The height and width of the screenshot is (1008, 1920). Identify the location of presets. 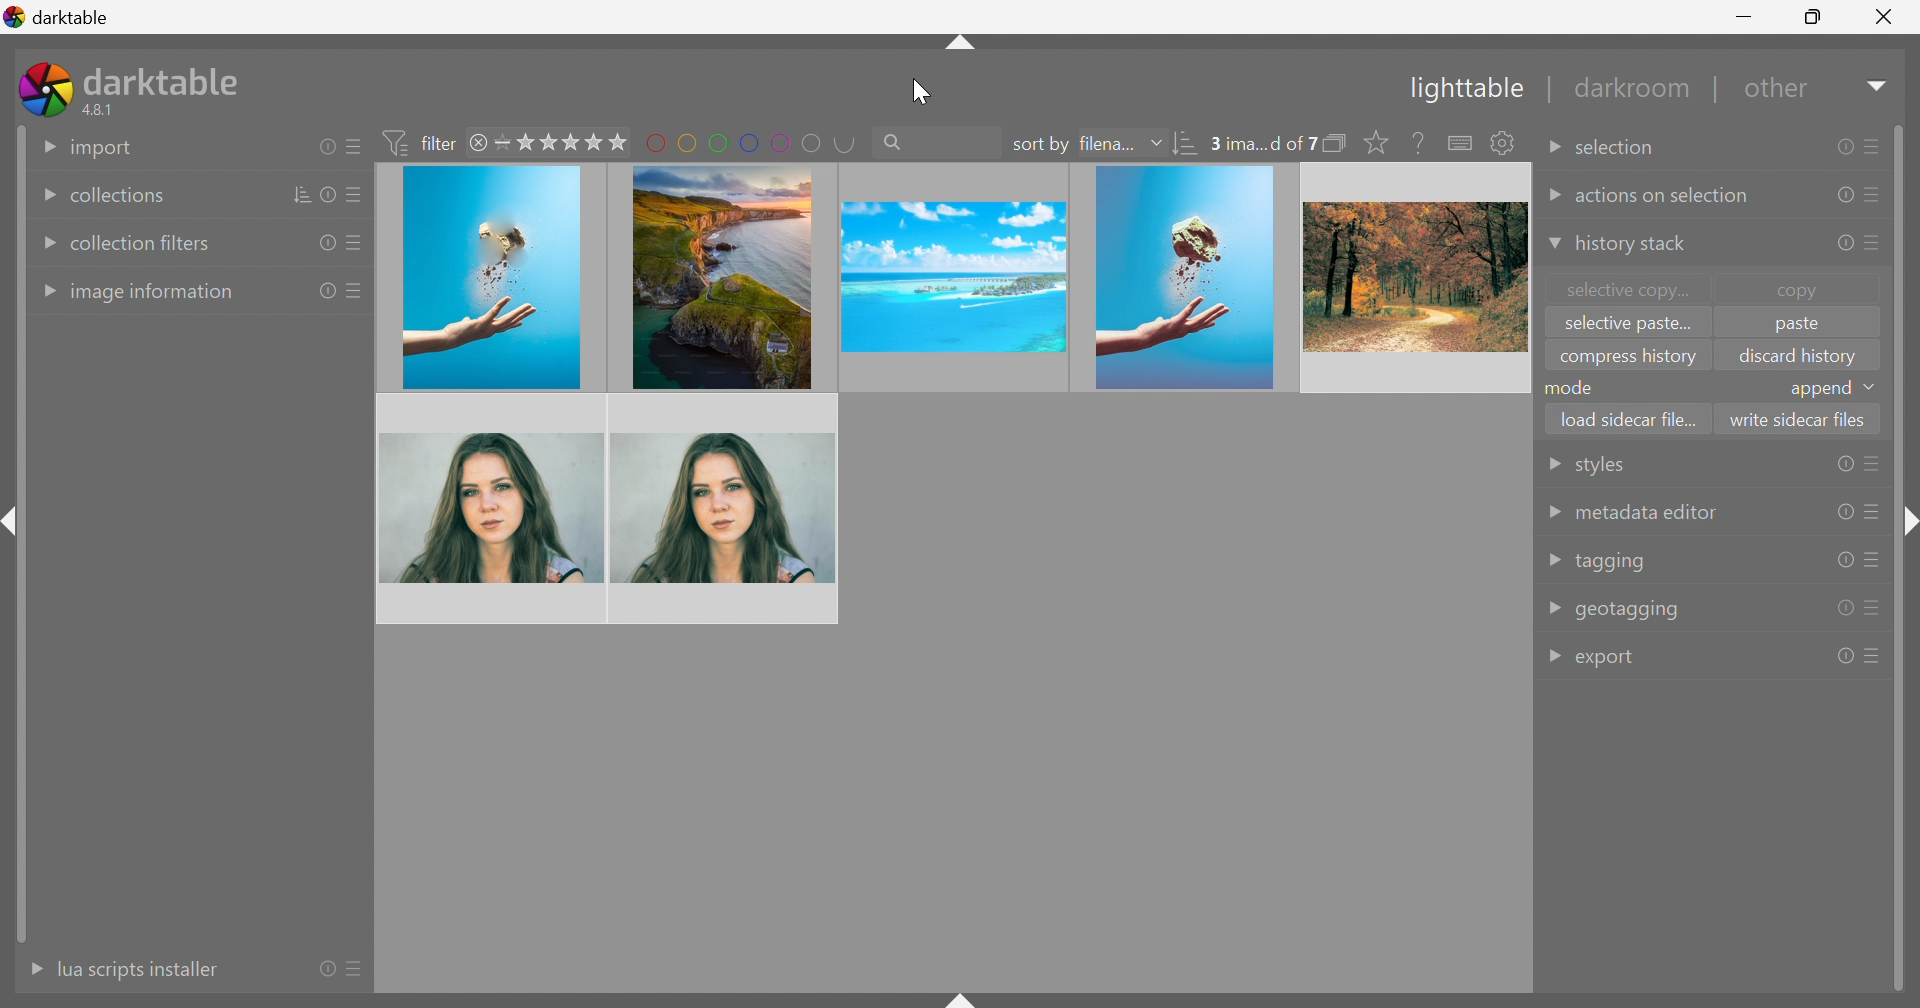
(356, 290).